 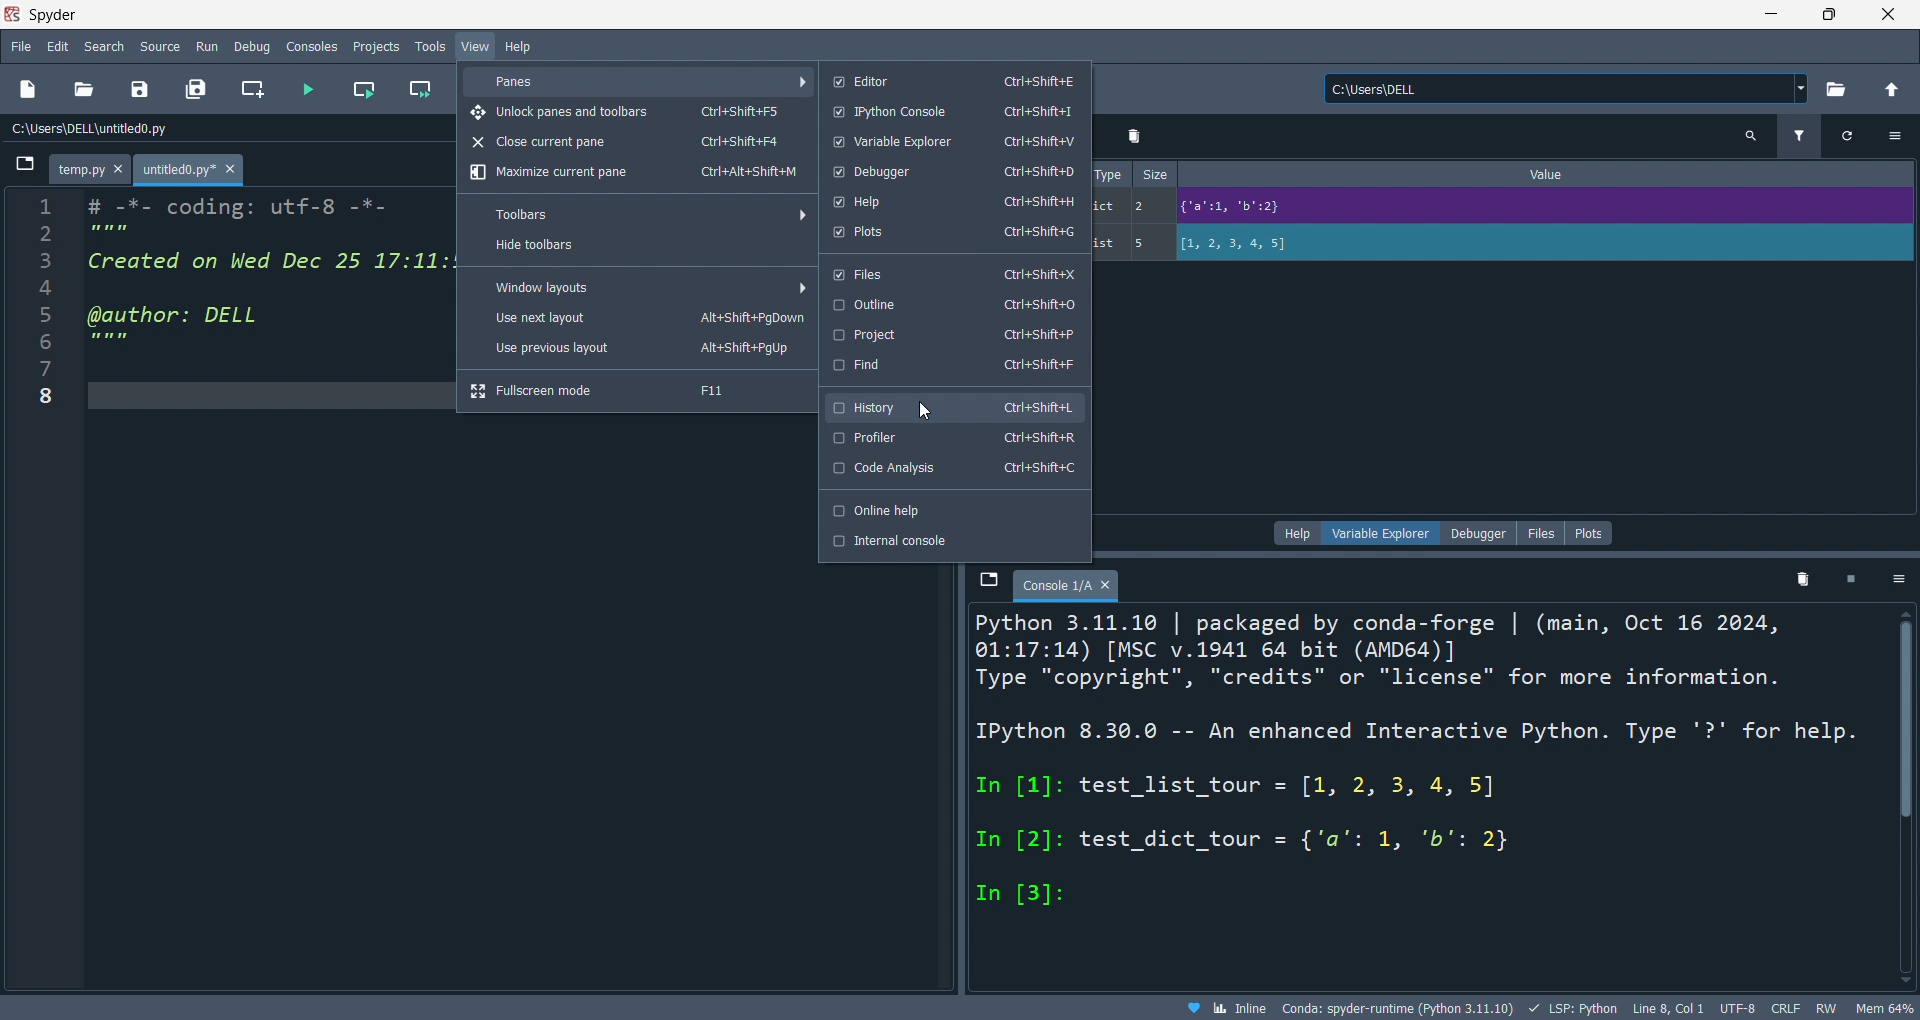 I want to click on view, so click(x=474, y=47).